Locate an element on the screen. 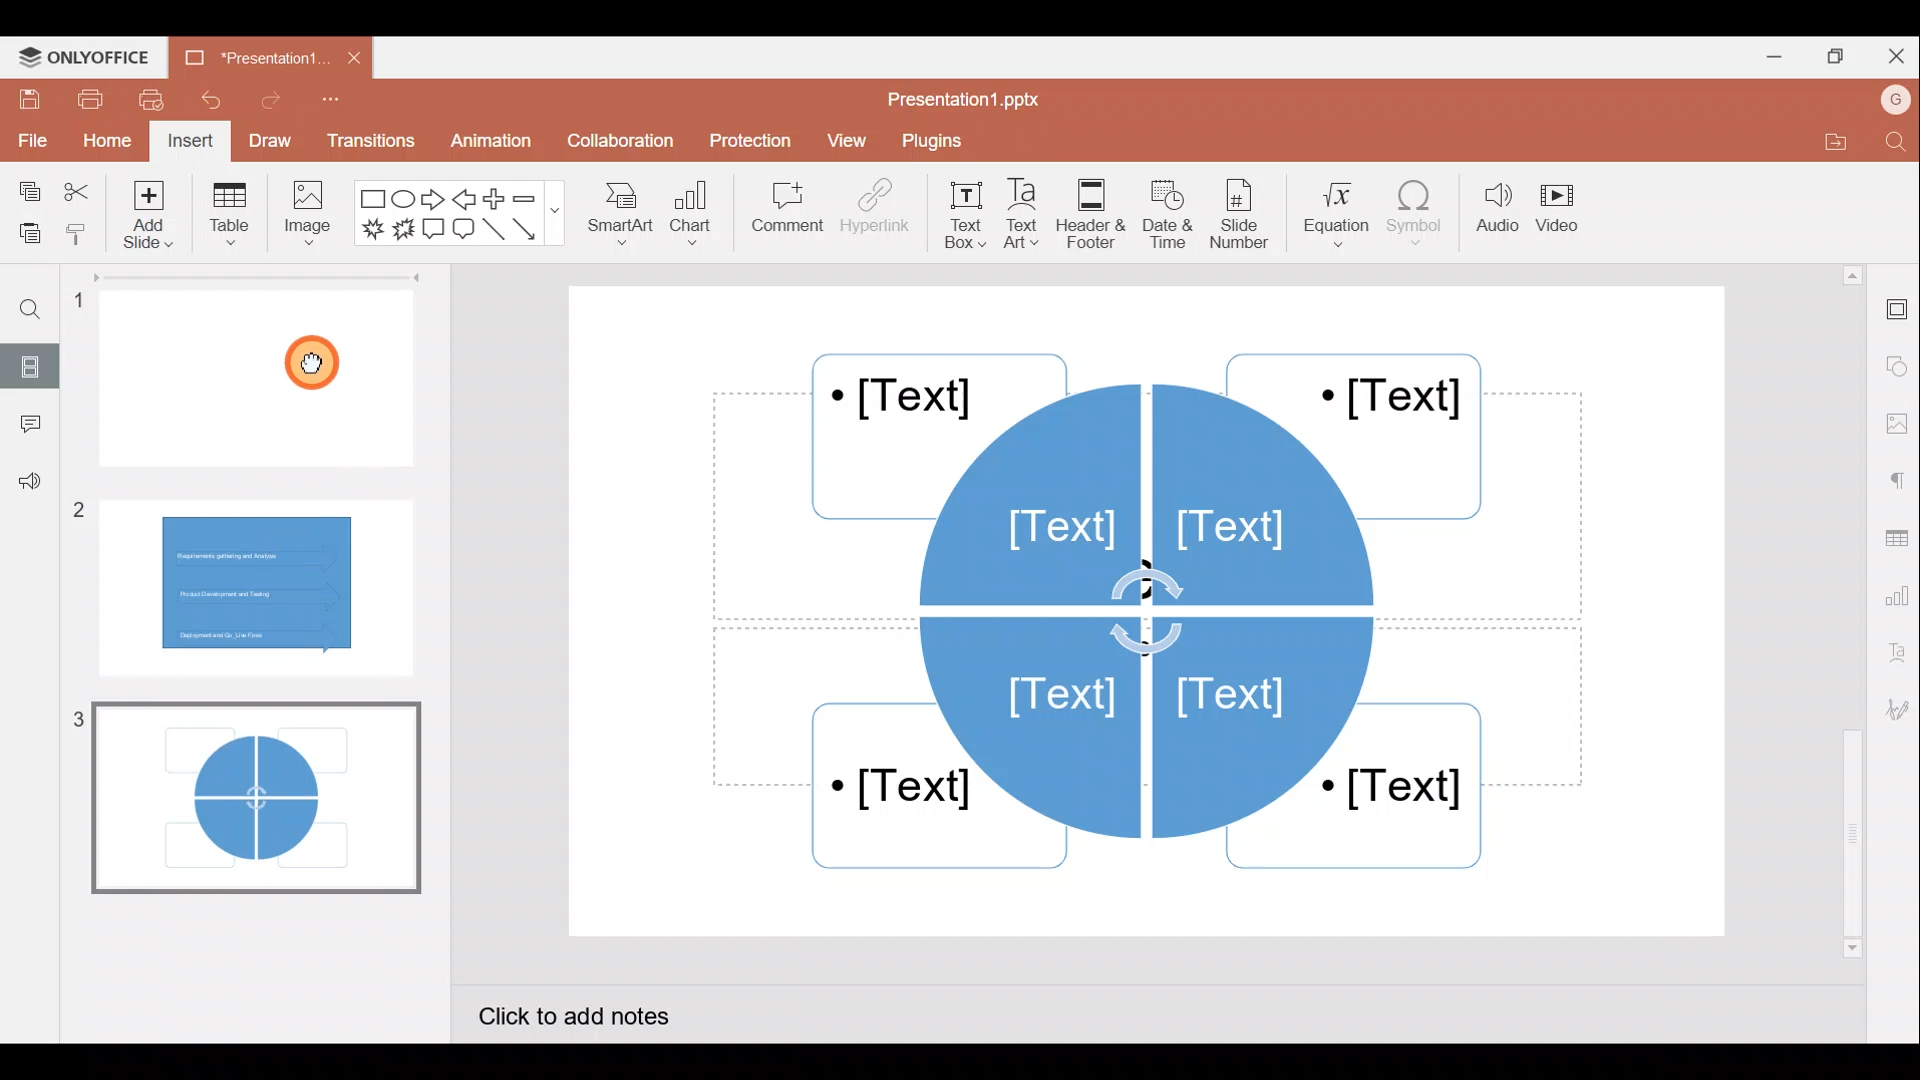 This screenshot has height=1080, width=1920. Paragraph settings is located at coordinates (1900, 481).